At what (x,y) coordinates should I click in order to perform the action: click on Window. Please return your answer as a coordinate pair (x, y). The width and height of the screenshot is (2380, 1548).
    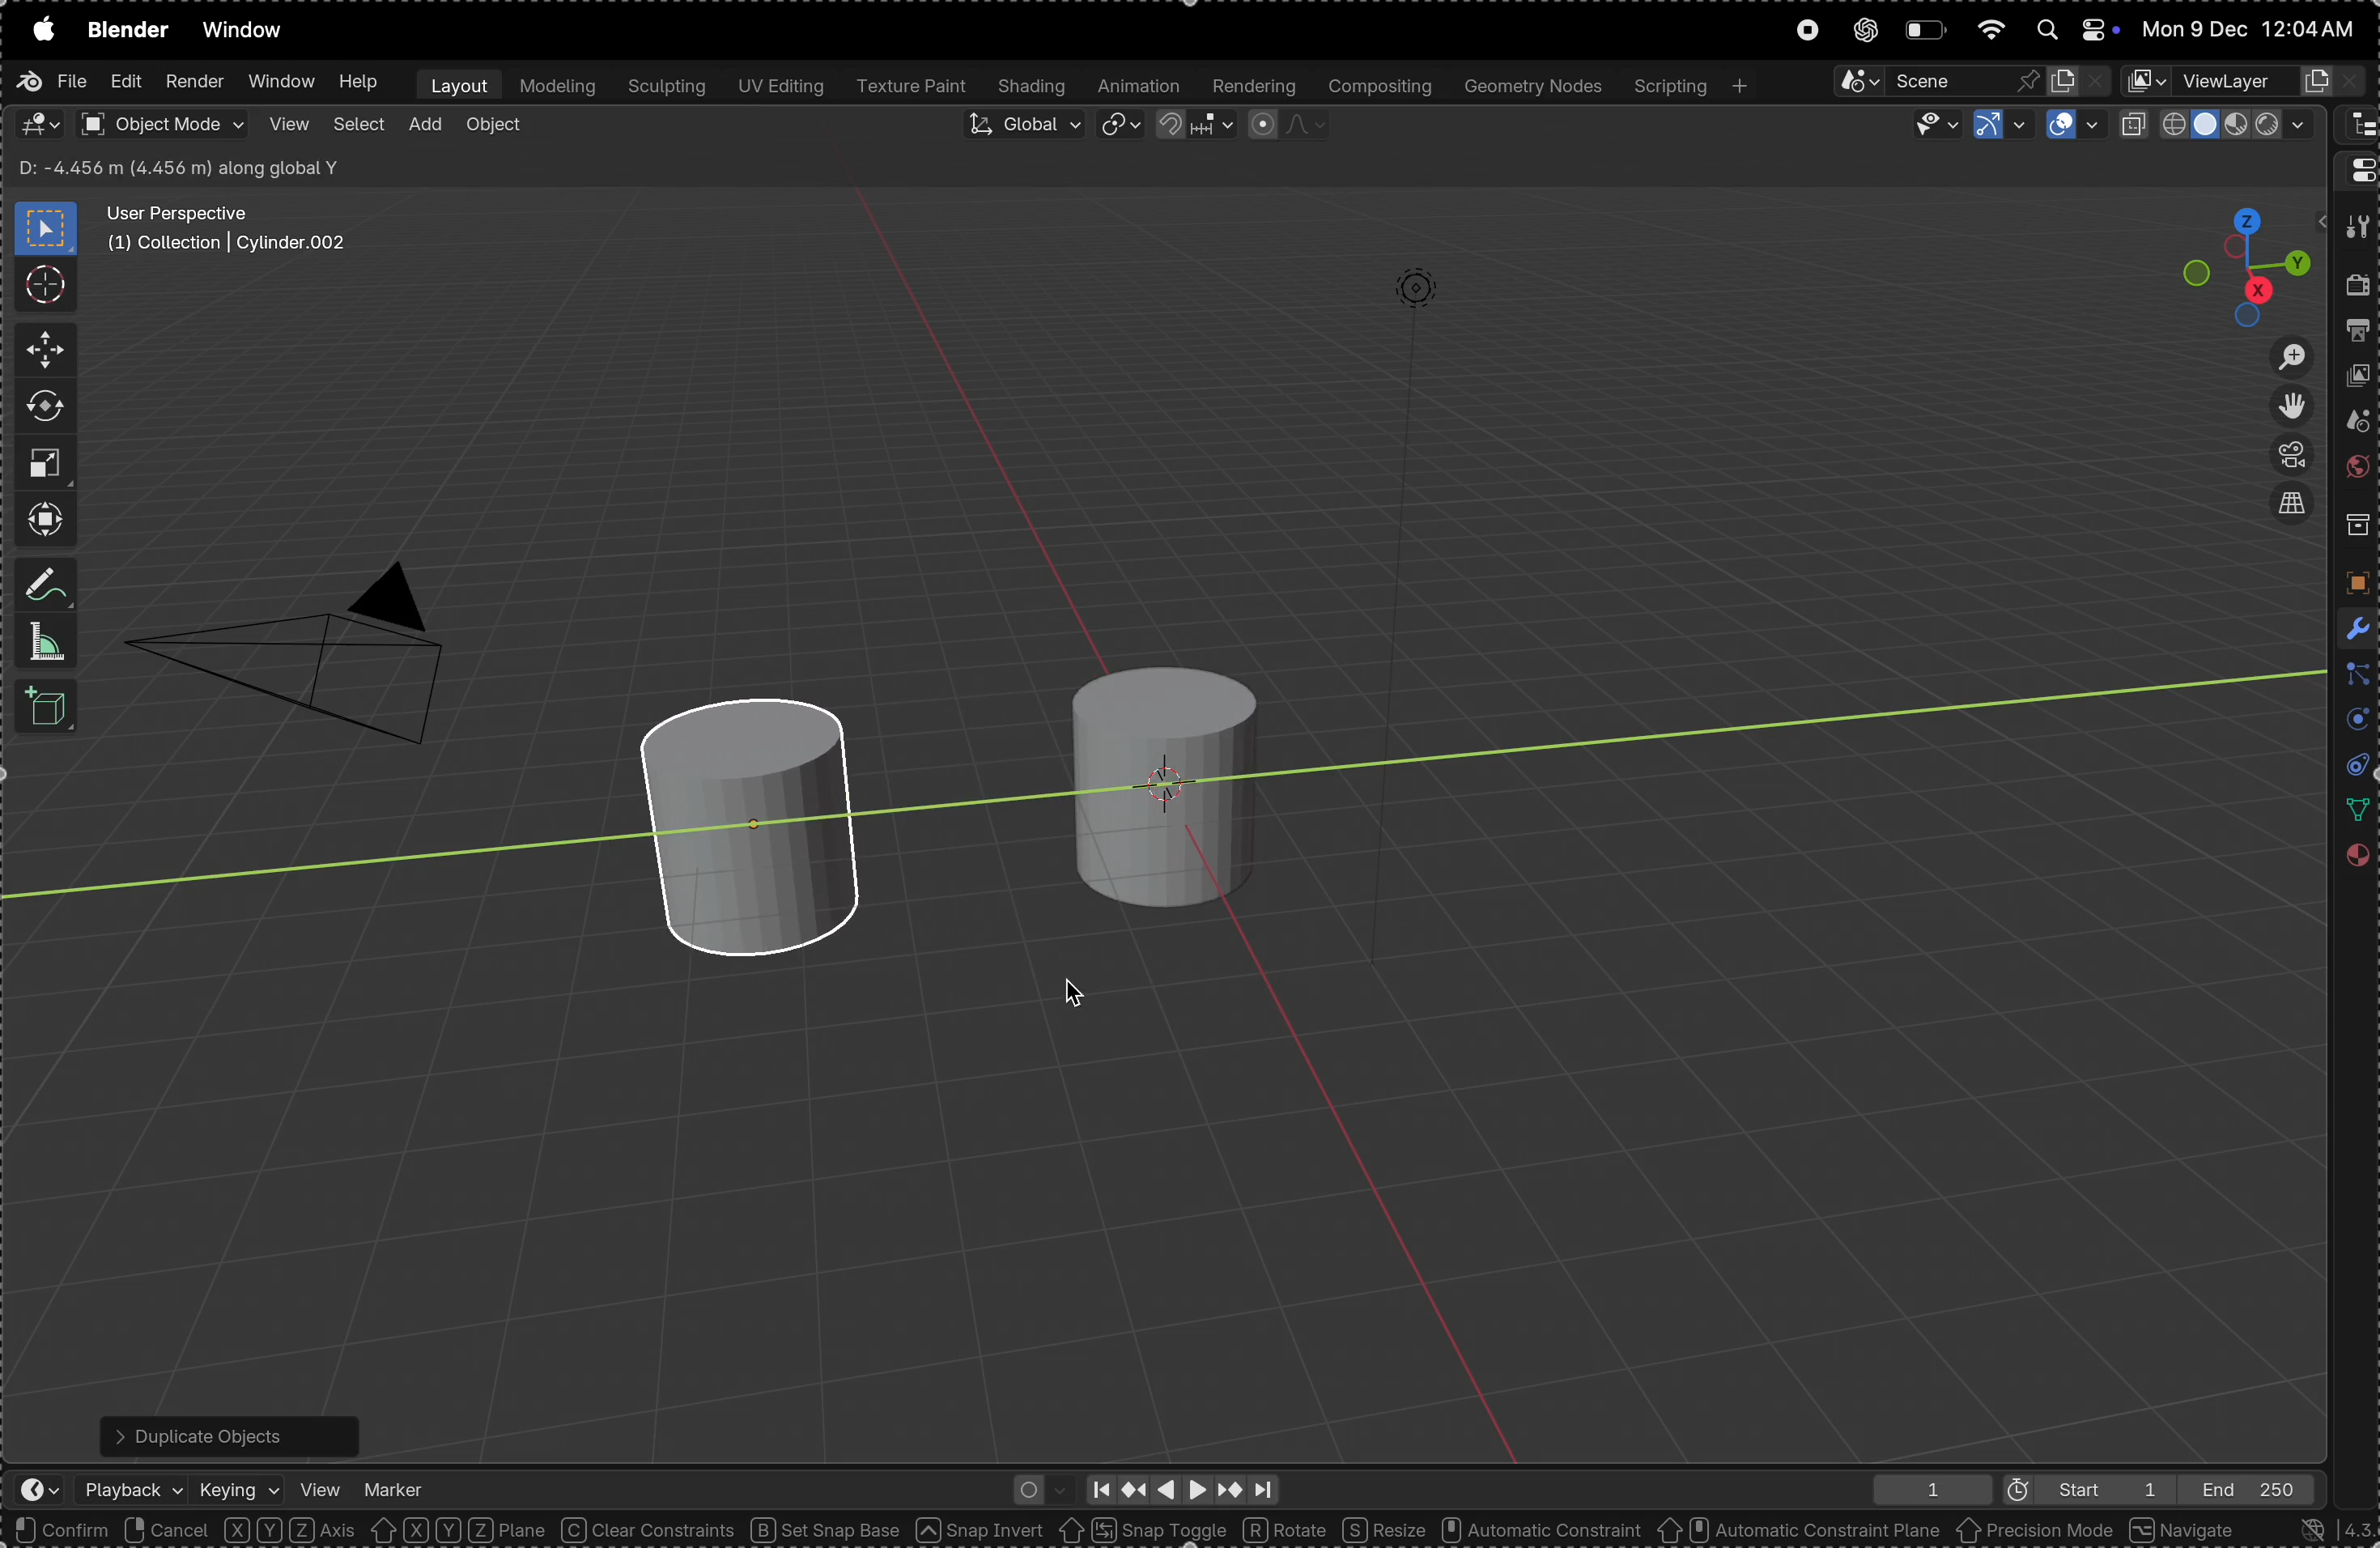
    Looking at the image, I should click on (249, 32).